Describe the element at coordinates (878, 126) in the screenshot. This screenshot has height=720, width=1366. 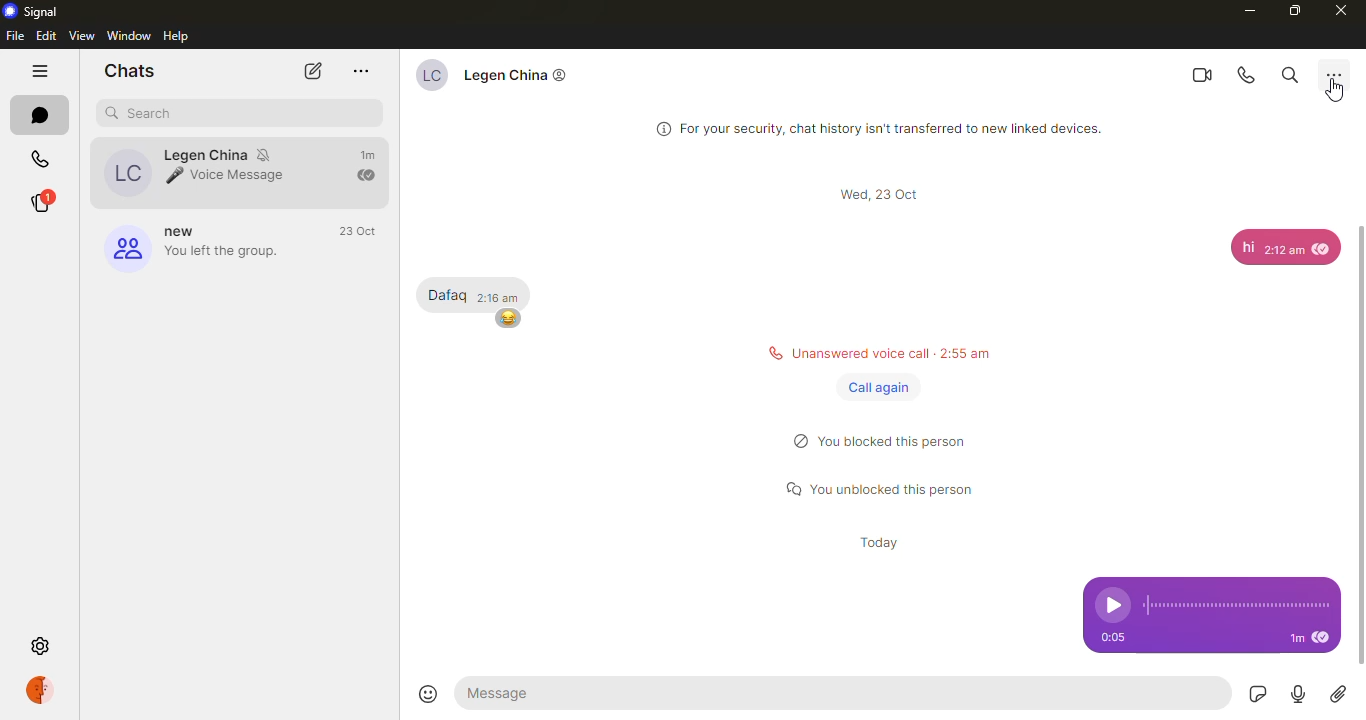
I see `info` at that location.